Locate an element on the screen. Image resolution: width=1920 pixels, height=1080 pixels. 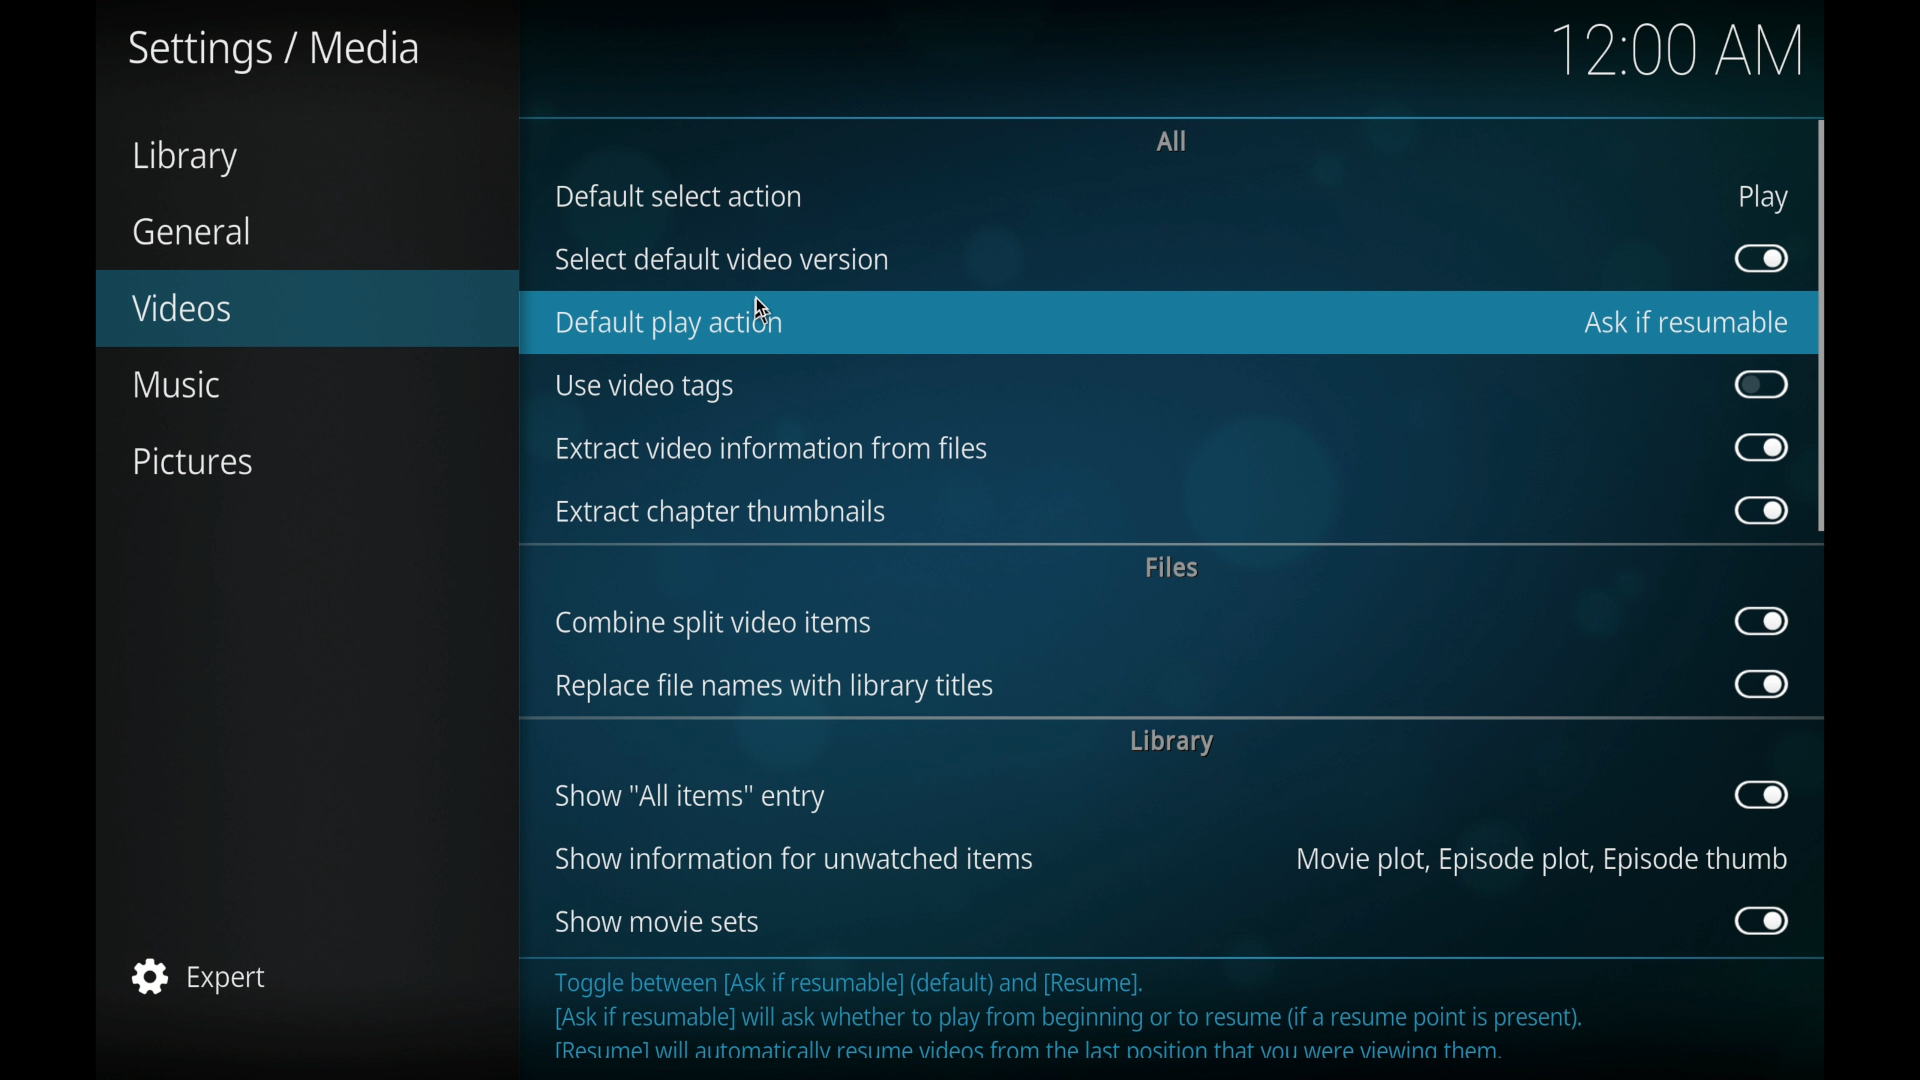
toggle button is located at coordinates (1763, 384).